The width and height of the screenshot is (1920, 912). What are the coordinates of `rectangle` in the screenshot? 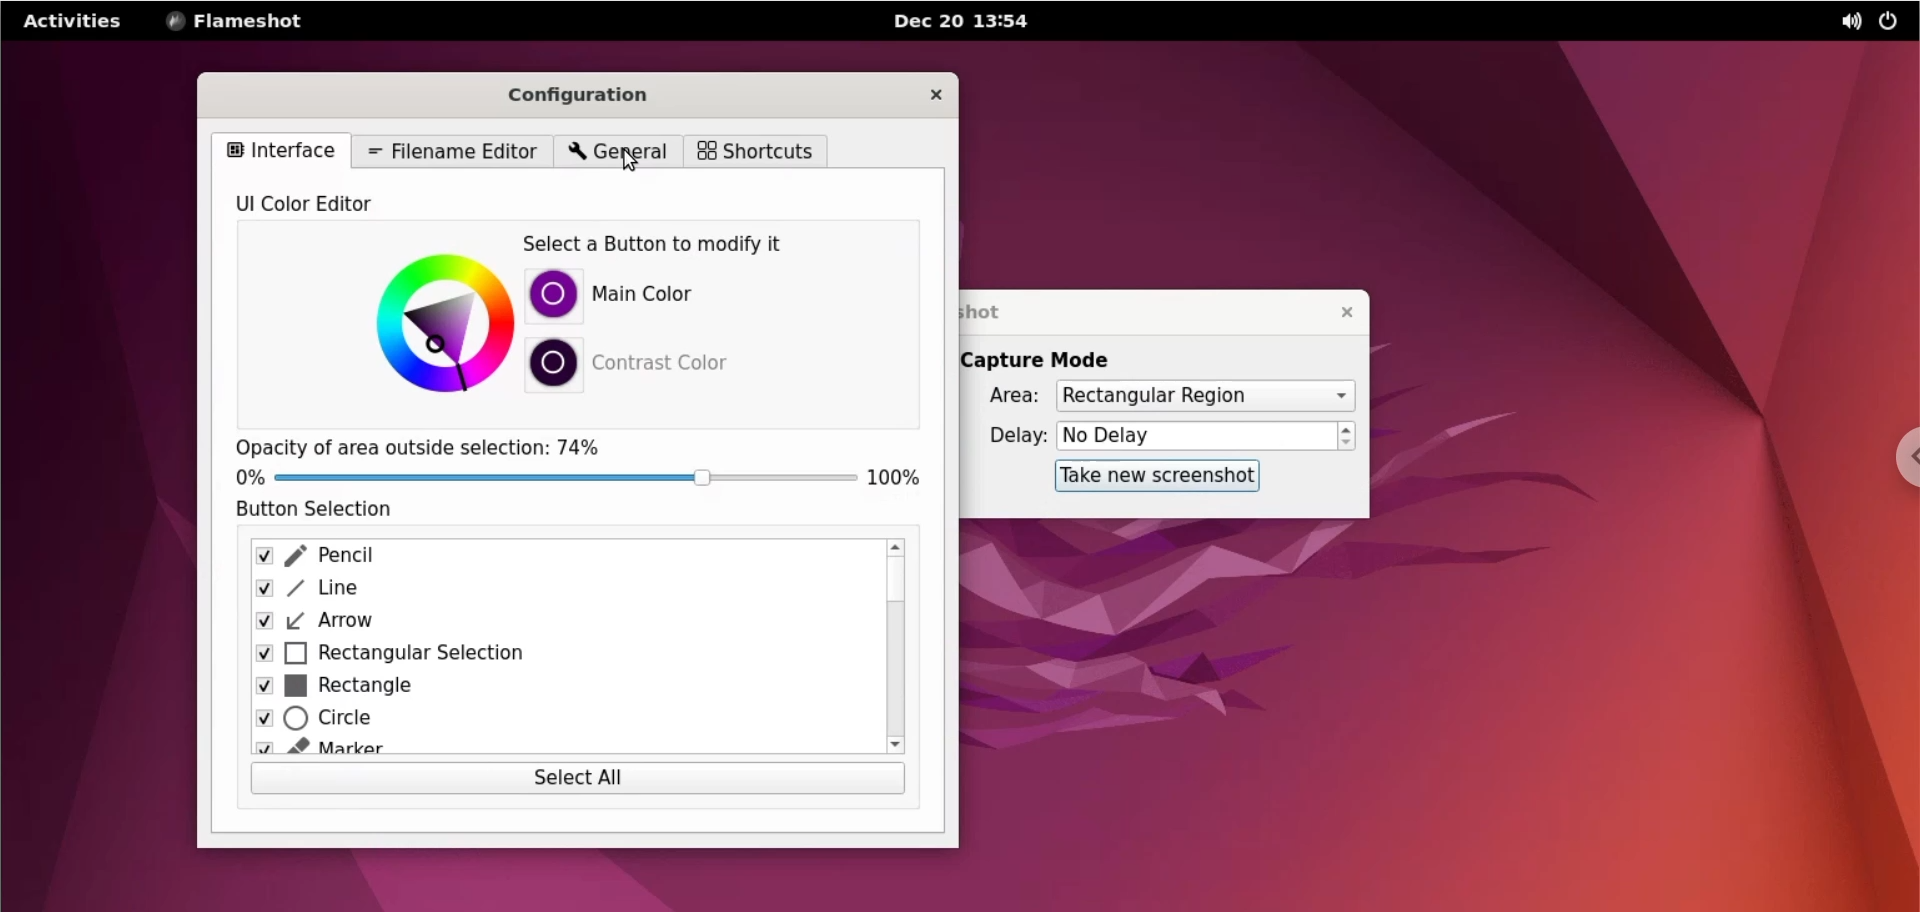 It's located at (555, 687).